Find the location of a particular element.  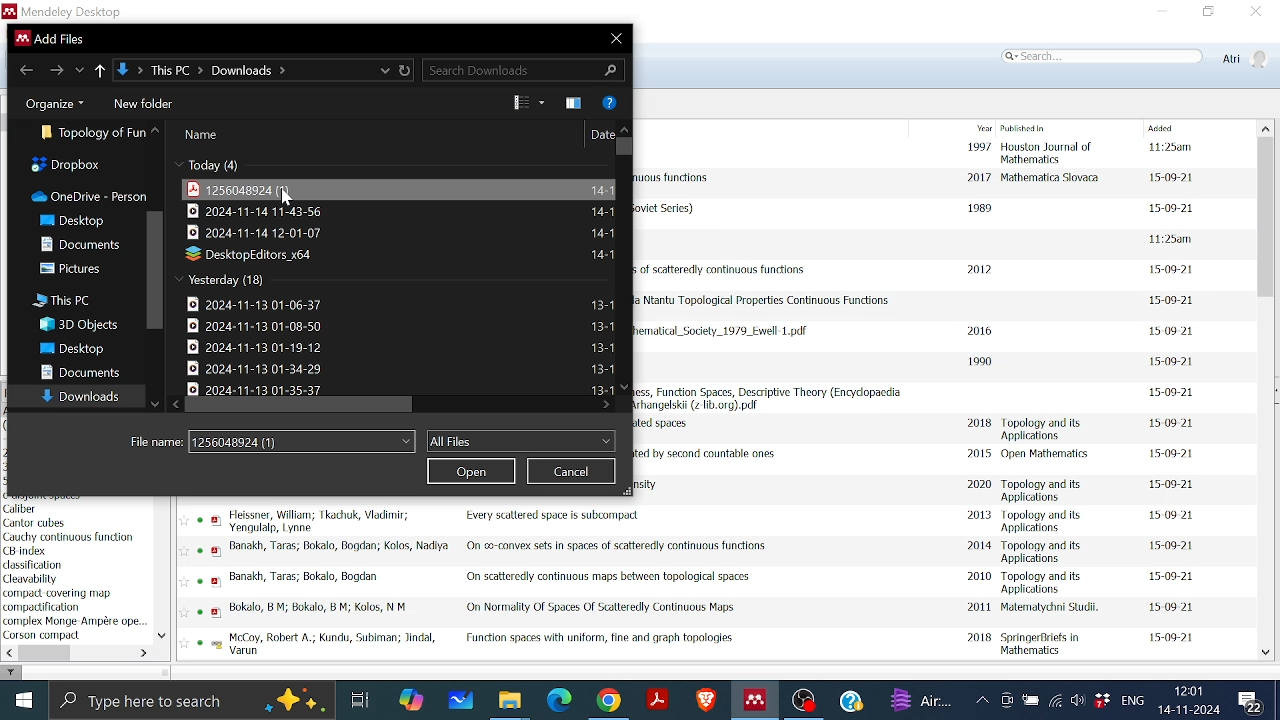

author is located at coordinates (35, 523).